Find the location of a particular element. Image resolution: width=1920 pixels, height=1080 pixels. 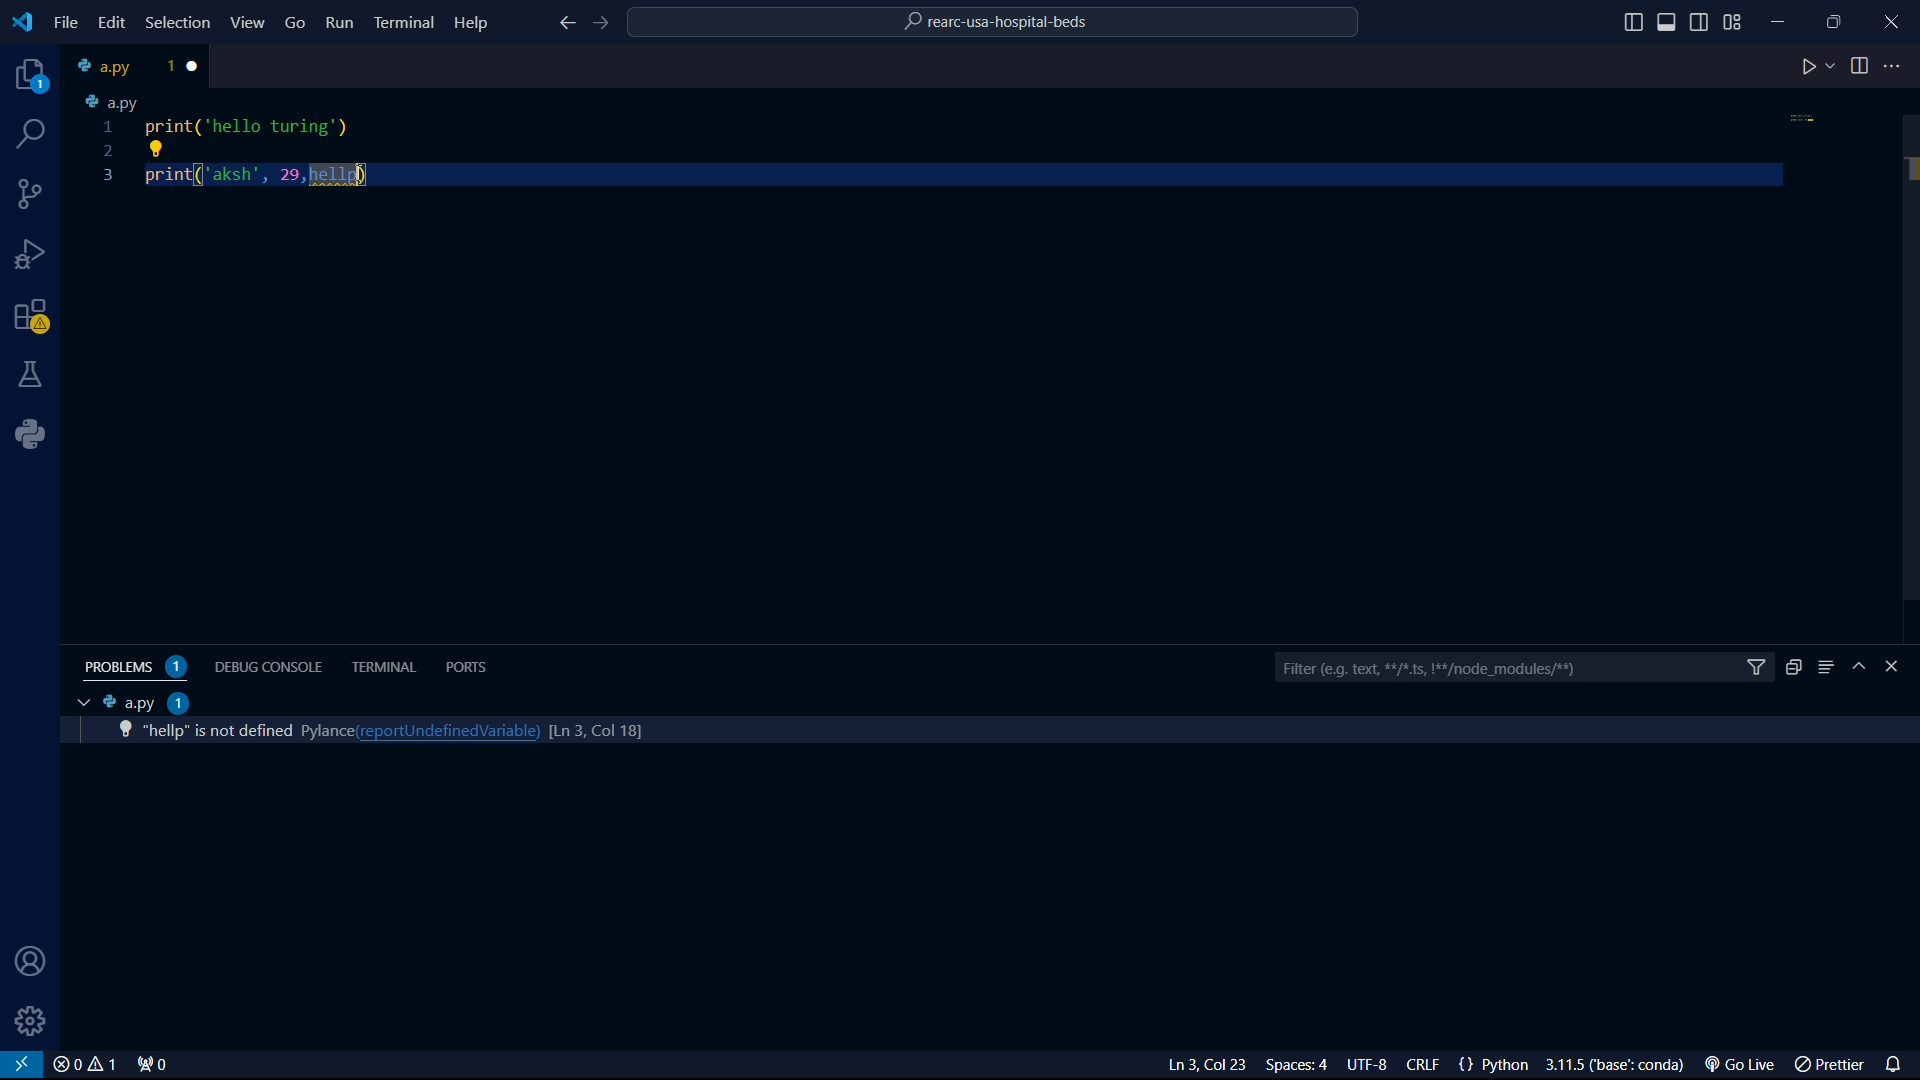

labs is located at coordinates (32, 373).